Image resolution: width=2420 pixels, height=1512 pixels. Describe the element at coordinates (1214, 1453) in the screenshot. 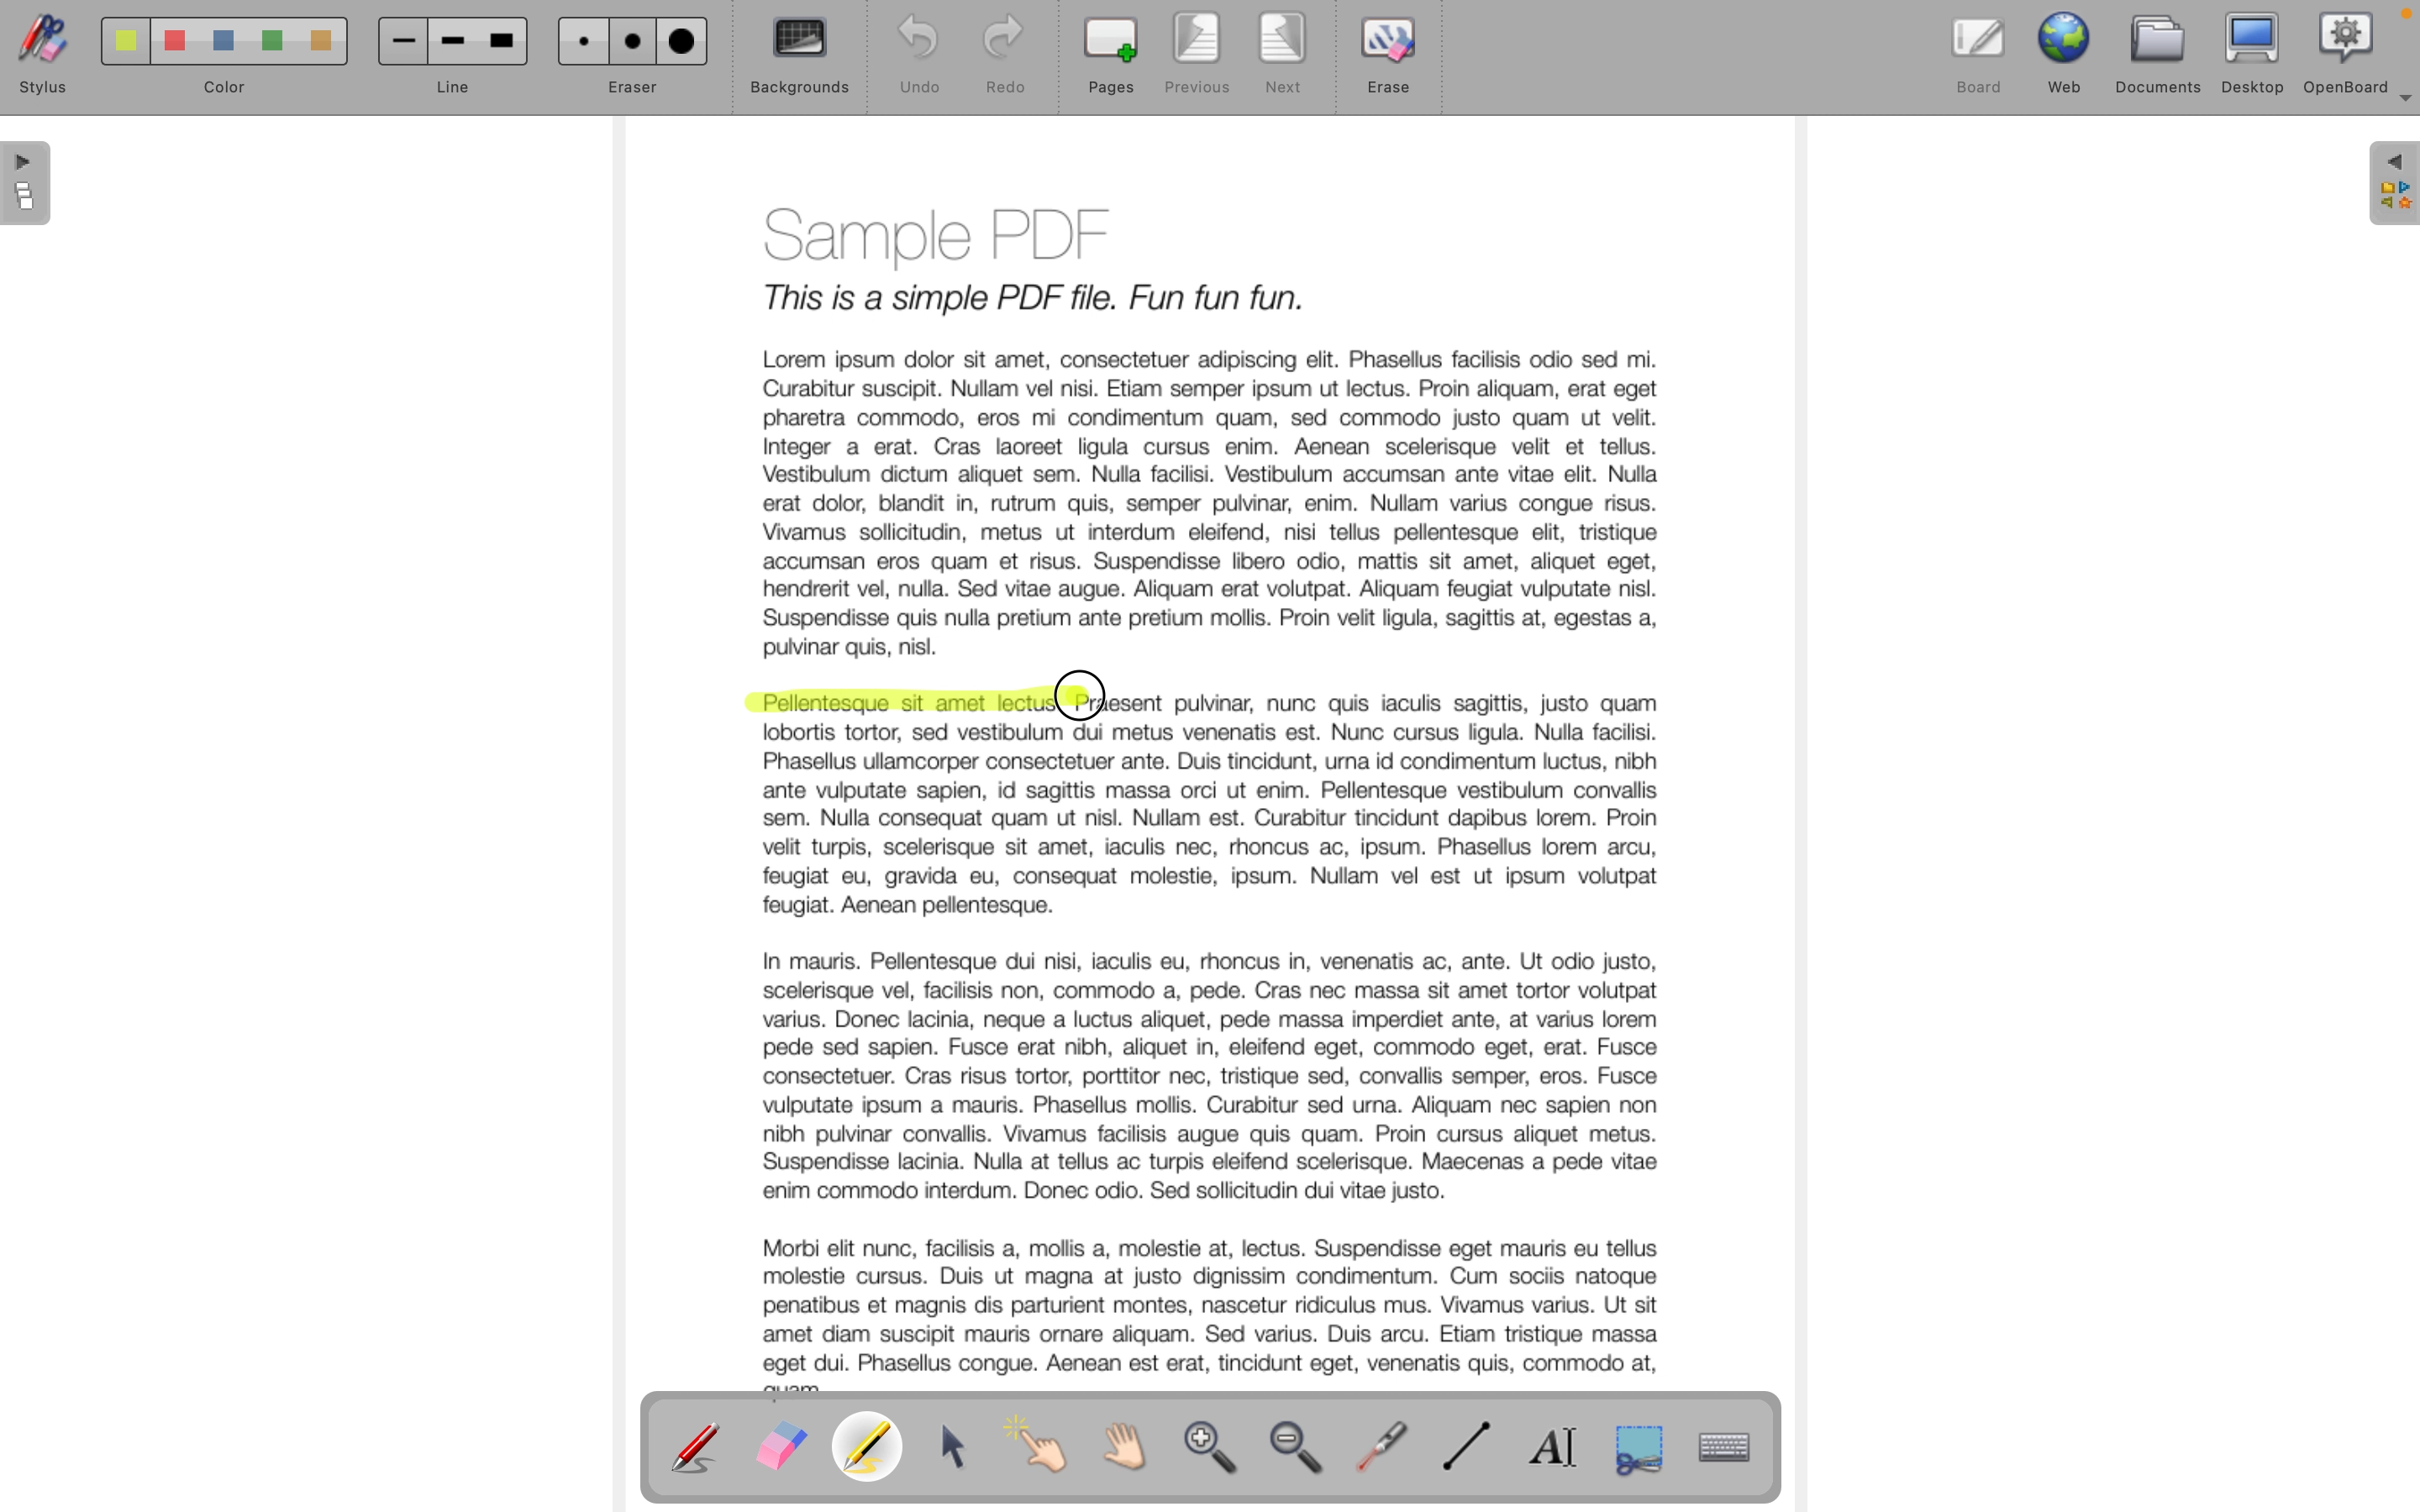

I see `zoom in` at that location.